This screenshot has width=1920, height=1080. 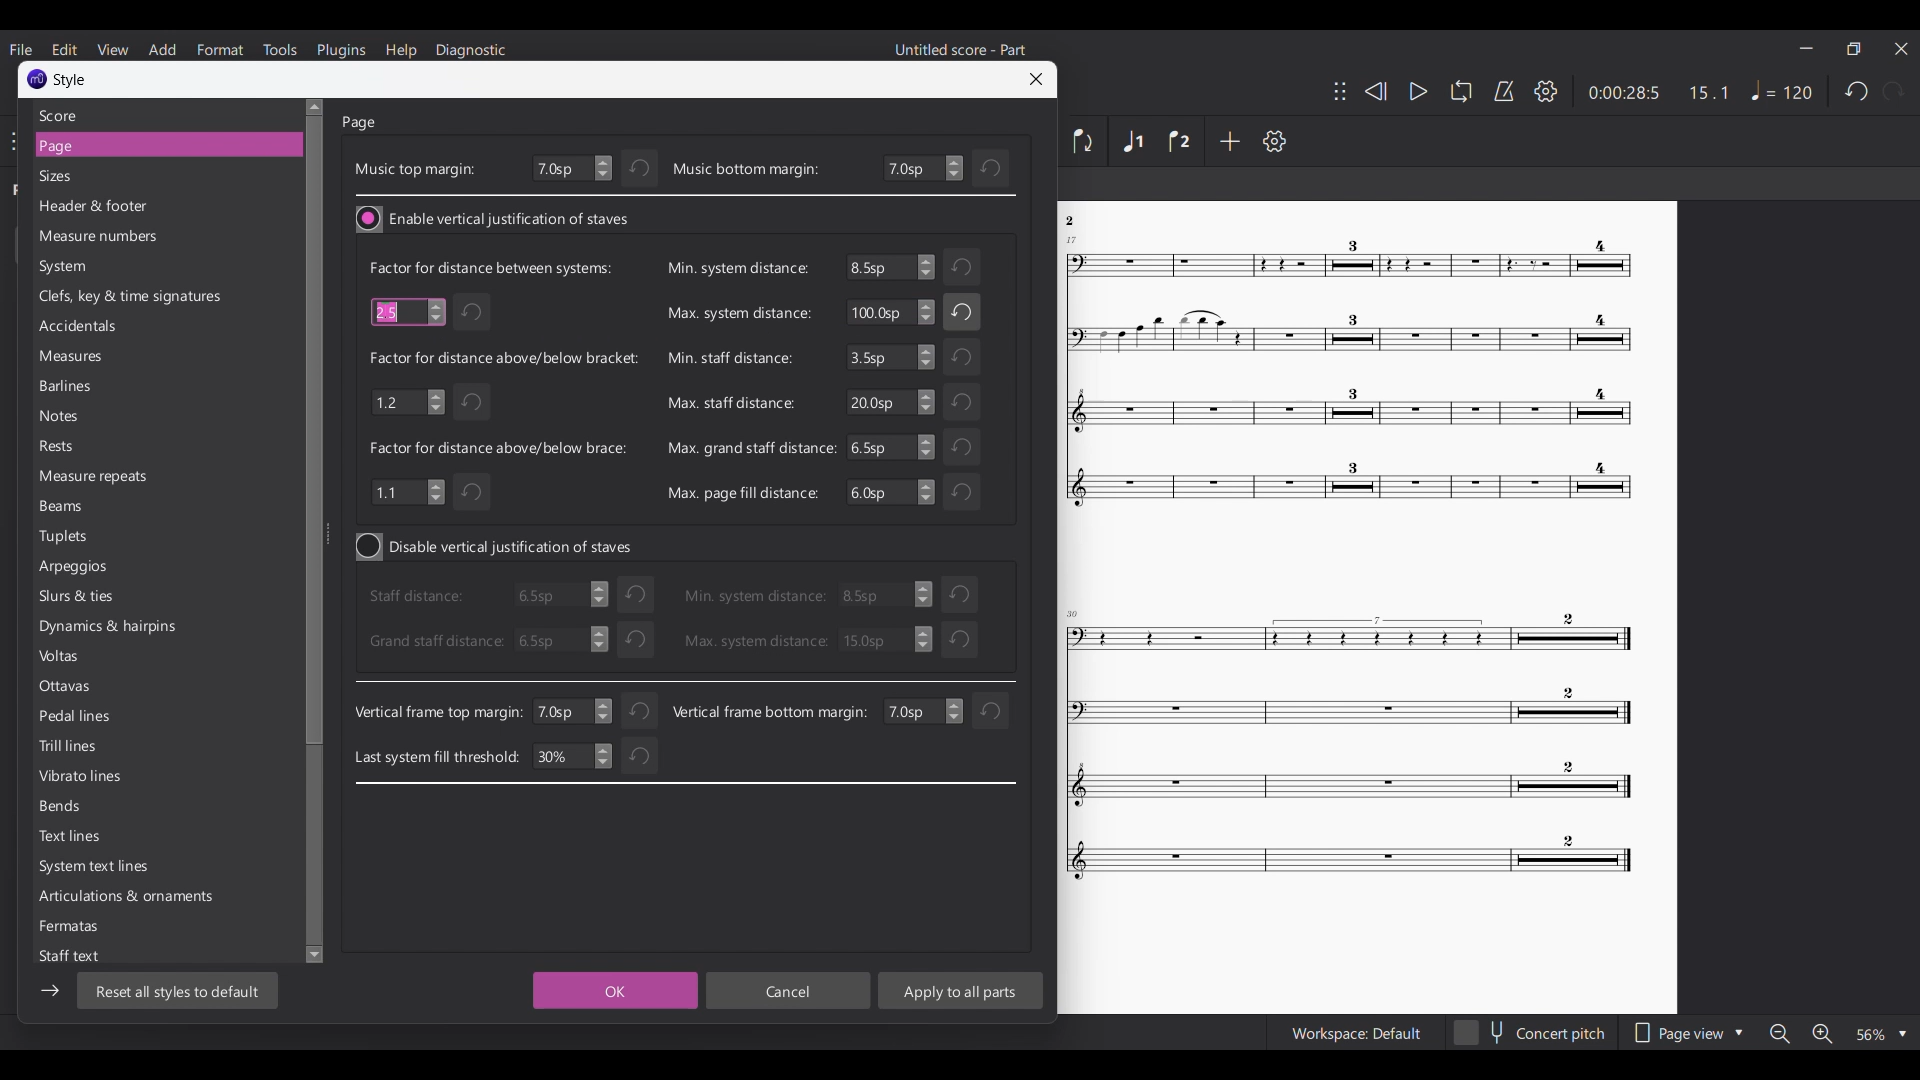 I want to click on Meaures, so click(x=121, y=360).